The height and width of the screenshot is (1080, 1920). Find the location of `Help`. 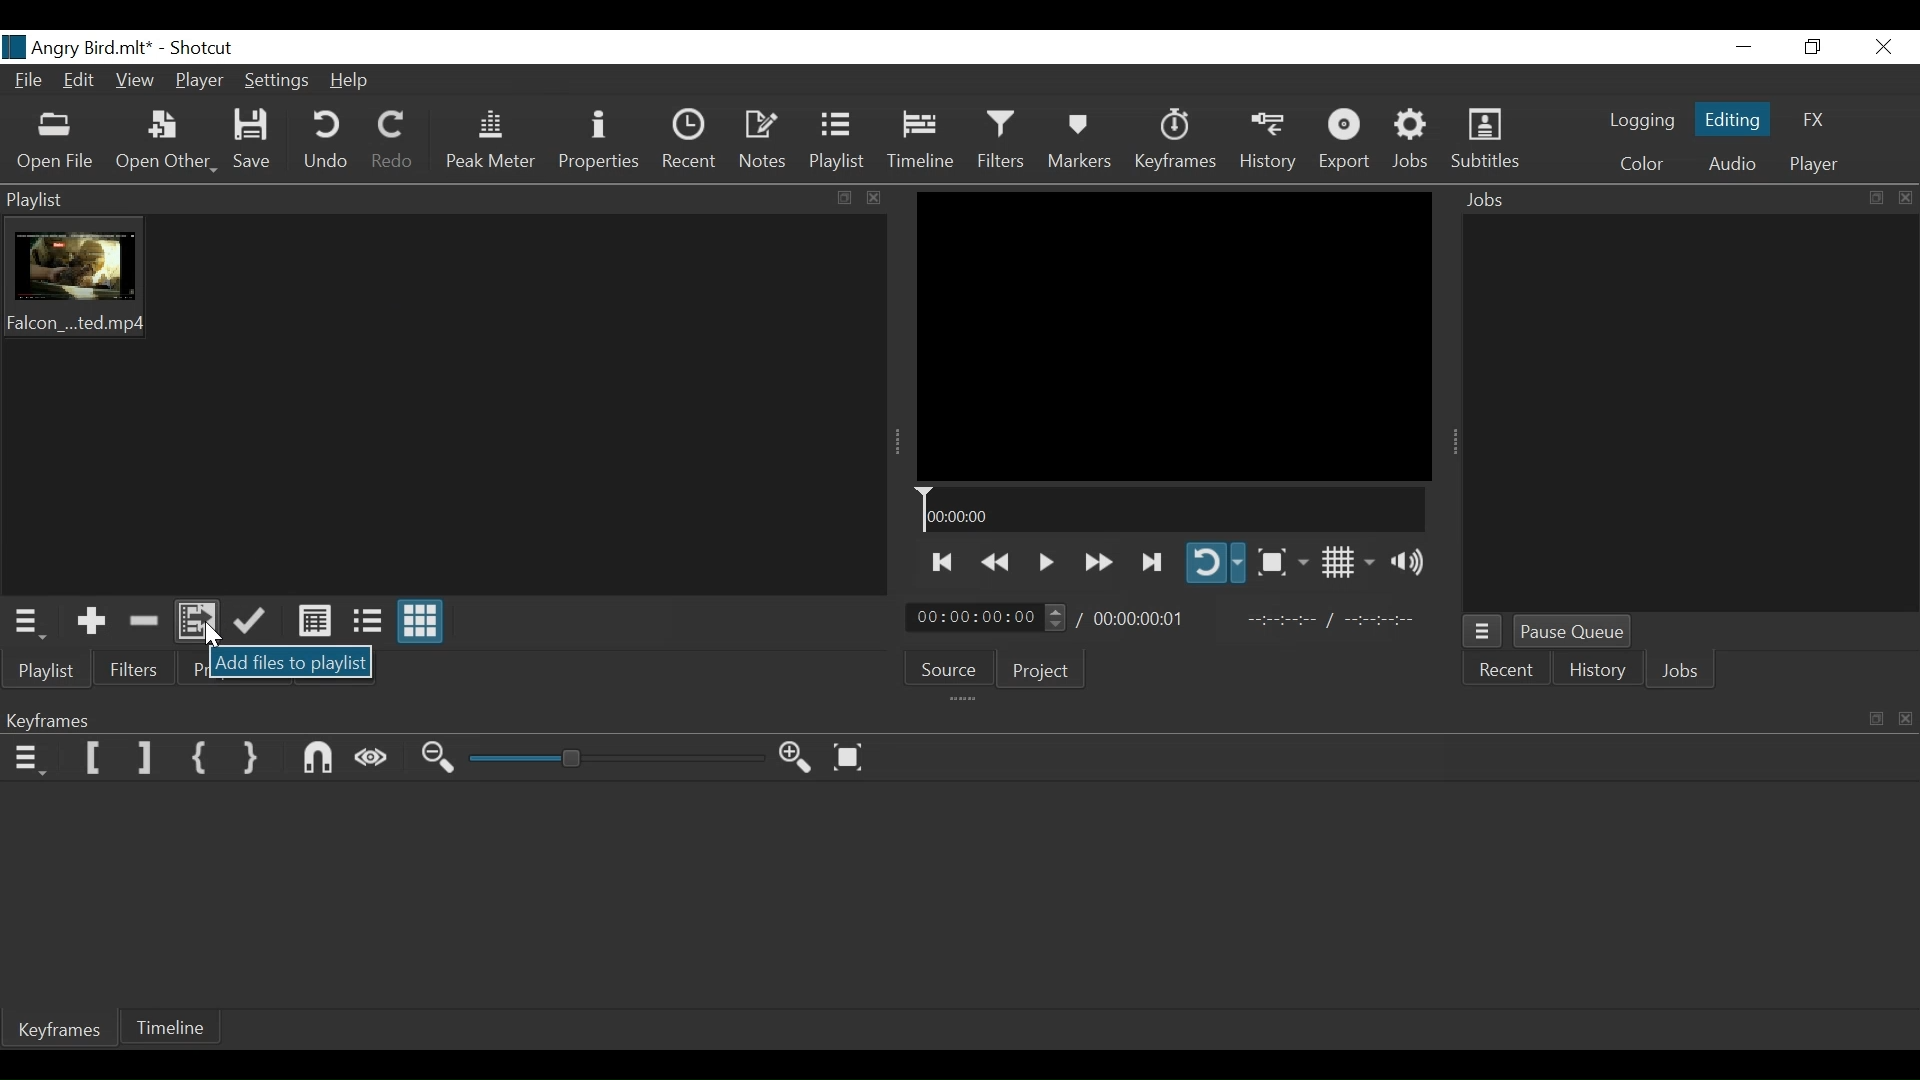

Help is located at coordinates (355, 82).